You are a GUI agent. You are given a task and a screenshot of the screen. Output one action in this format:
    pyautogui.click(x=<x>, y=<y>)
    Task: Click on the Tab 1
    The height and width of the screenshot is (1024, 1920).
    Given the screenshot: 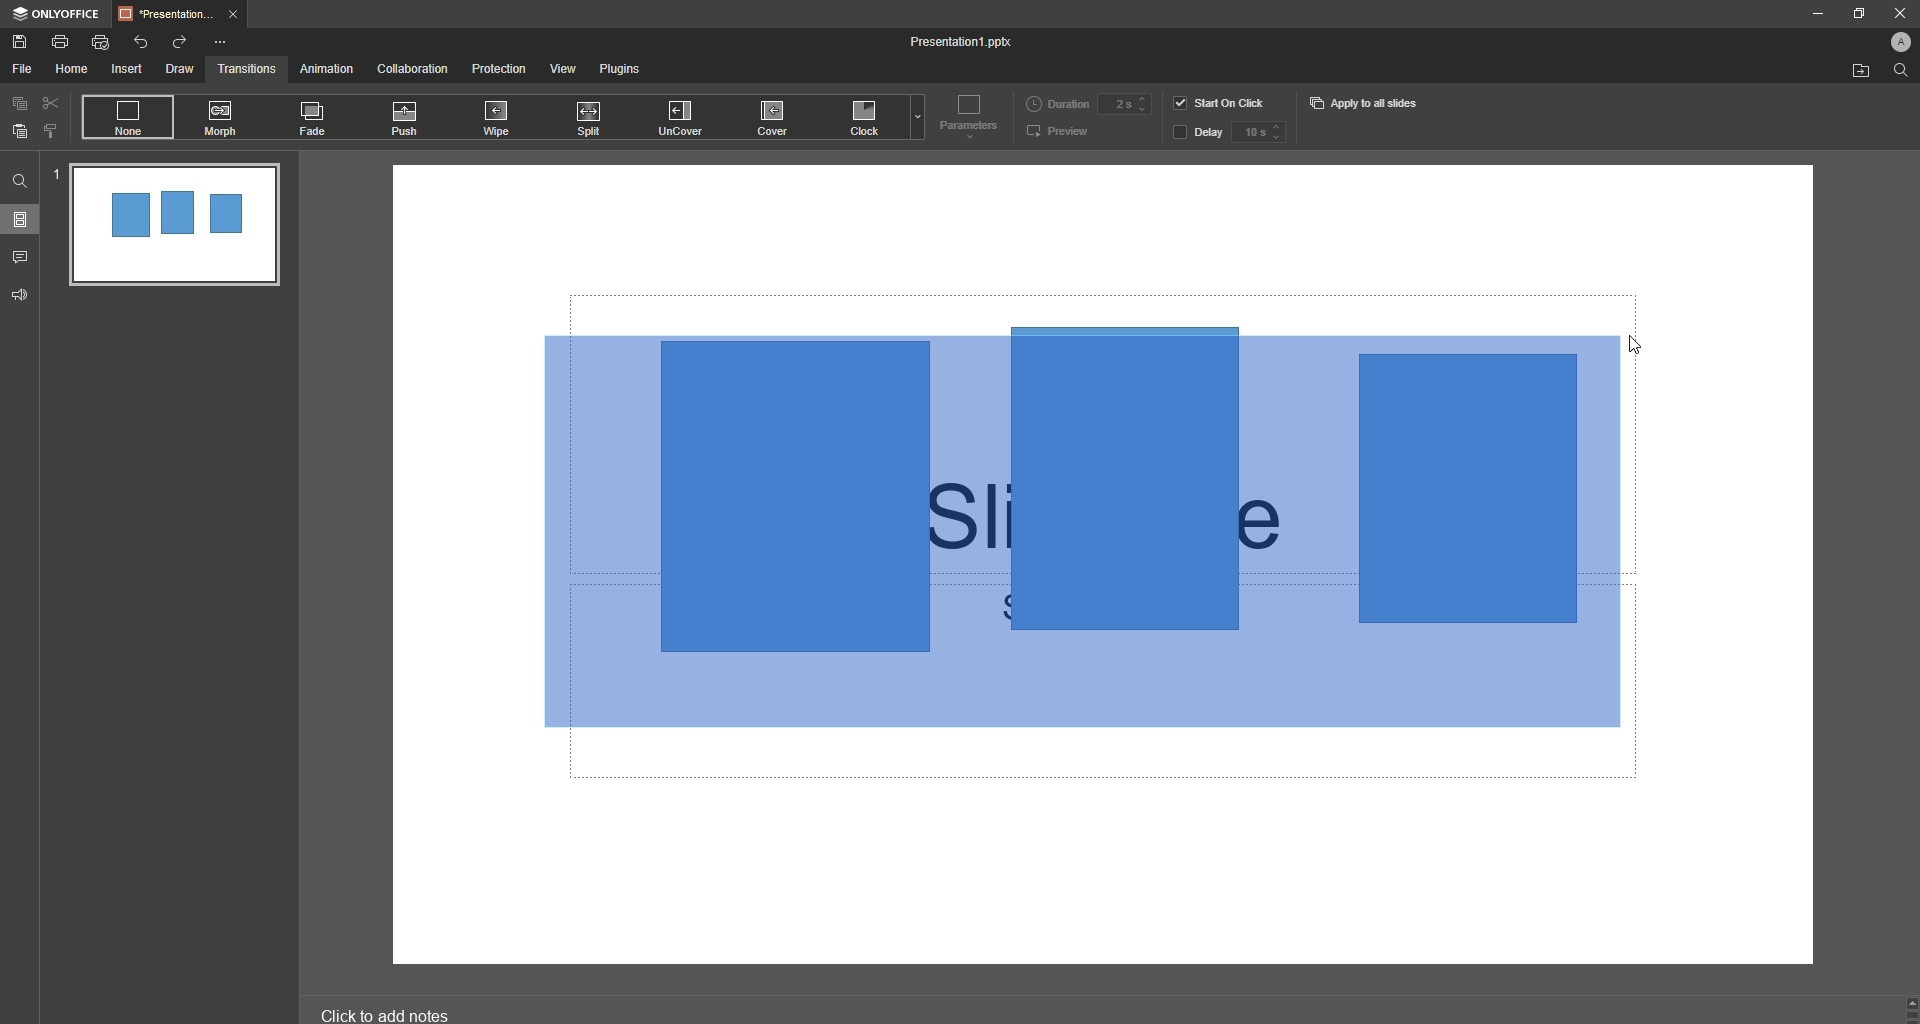 What is the action you would take?
    pyautogui.click(x=184, y=14)
    